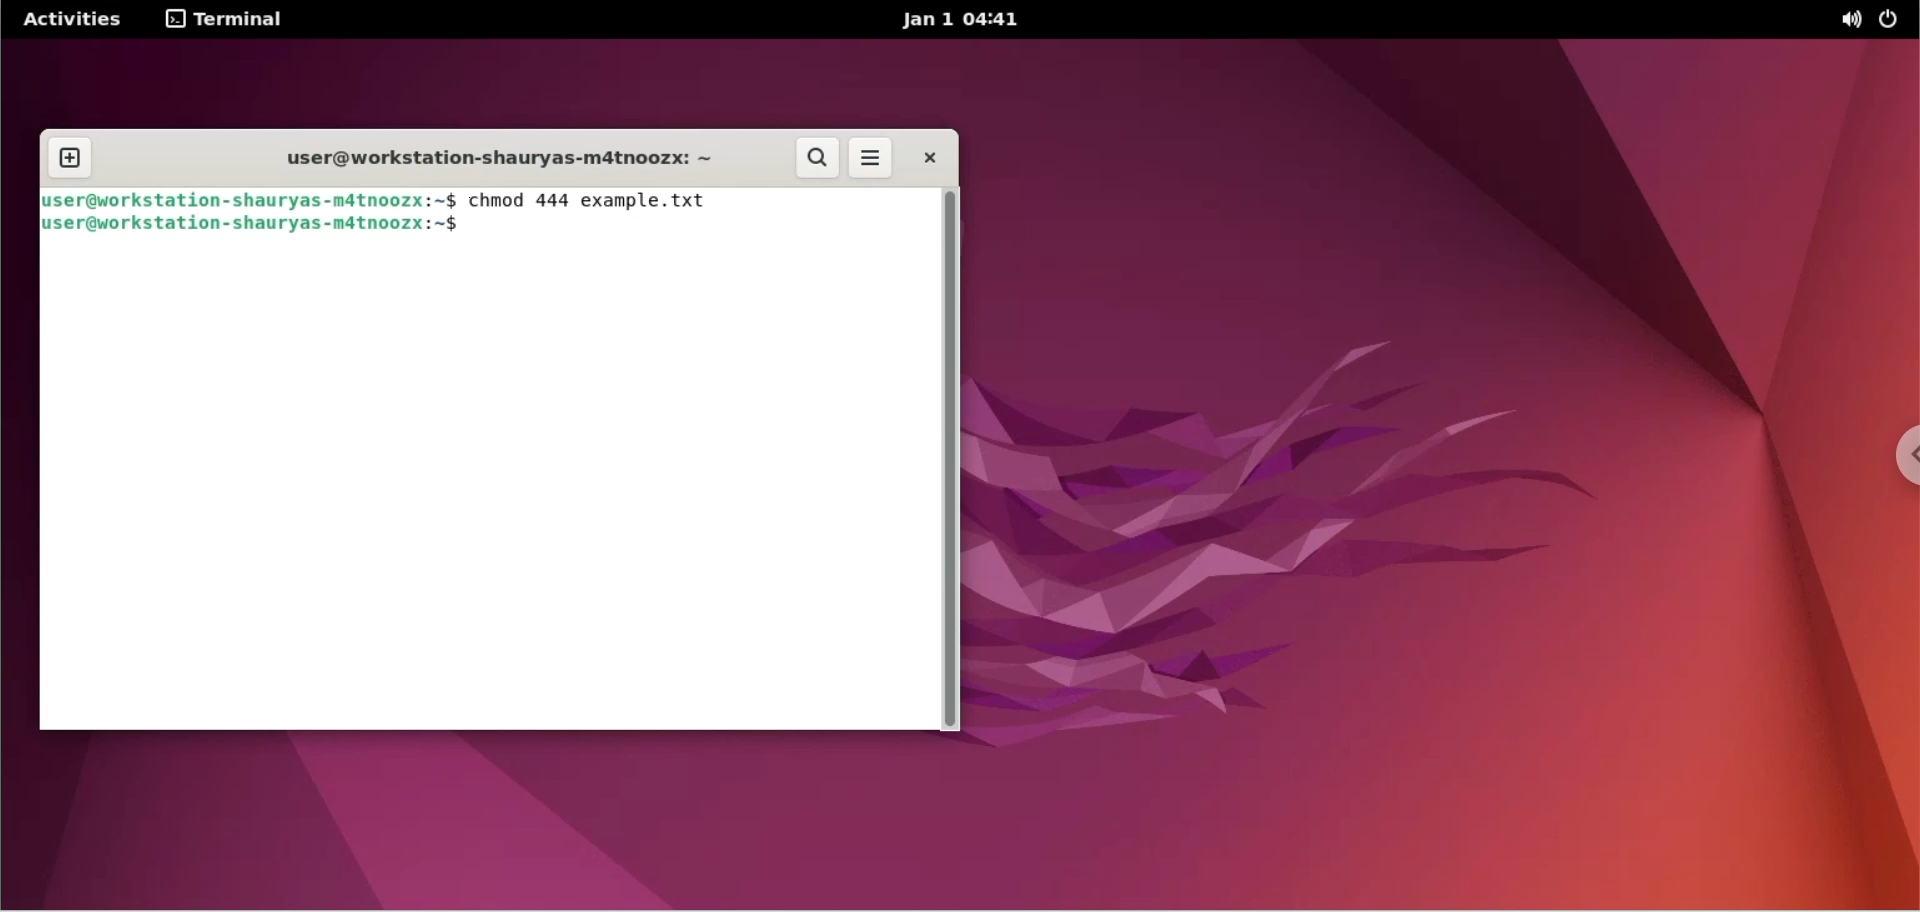 This screenshot has width=1920, height=912. Describe the element at coordinates (1896, 464) in the screenshot. I see `chrome options` at that location.